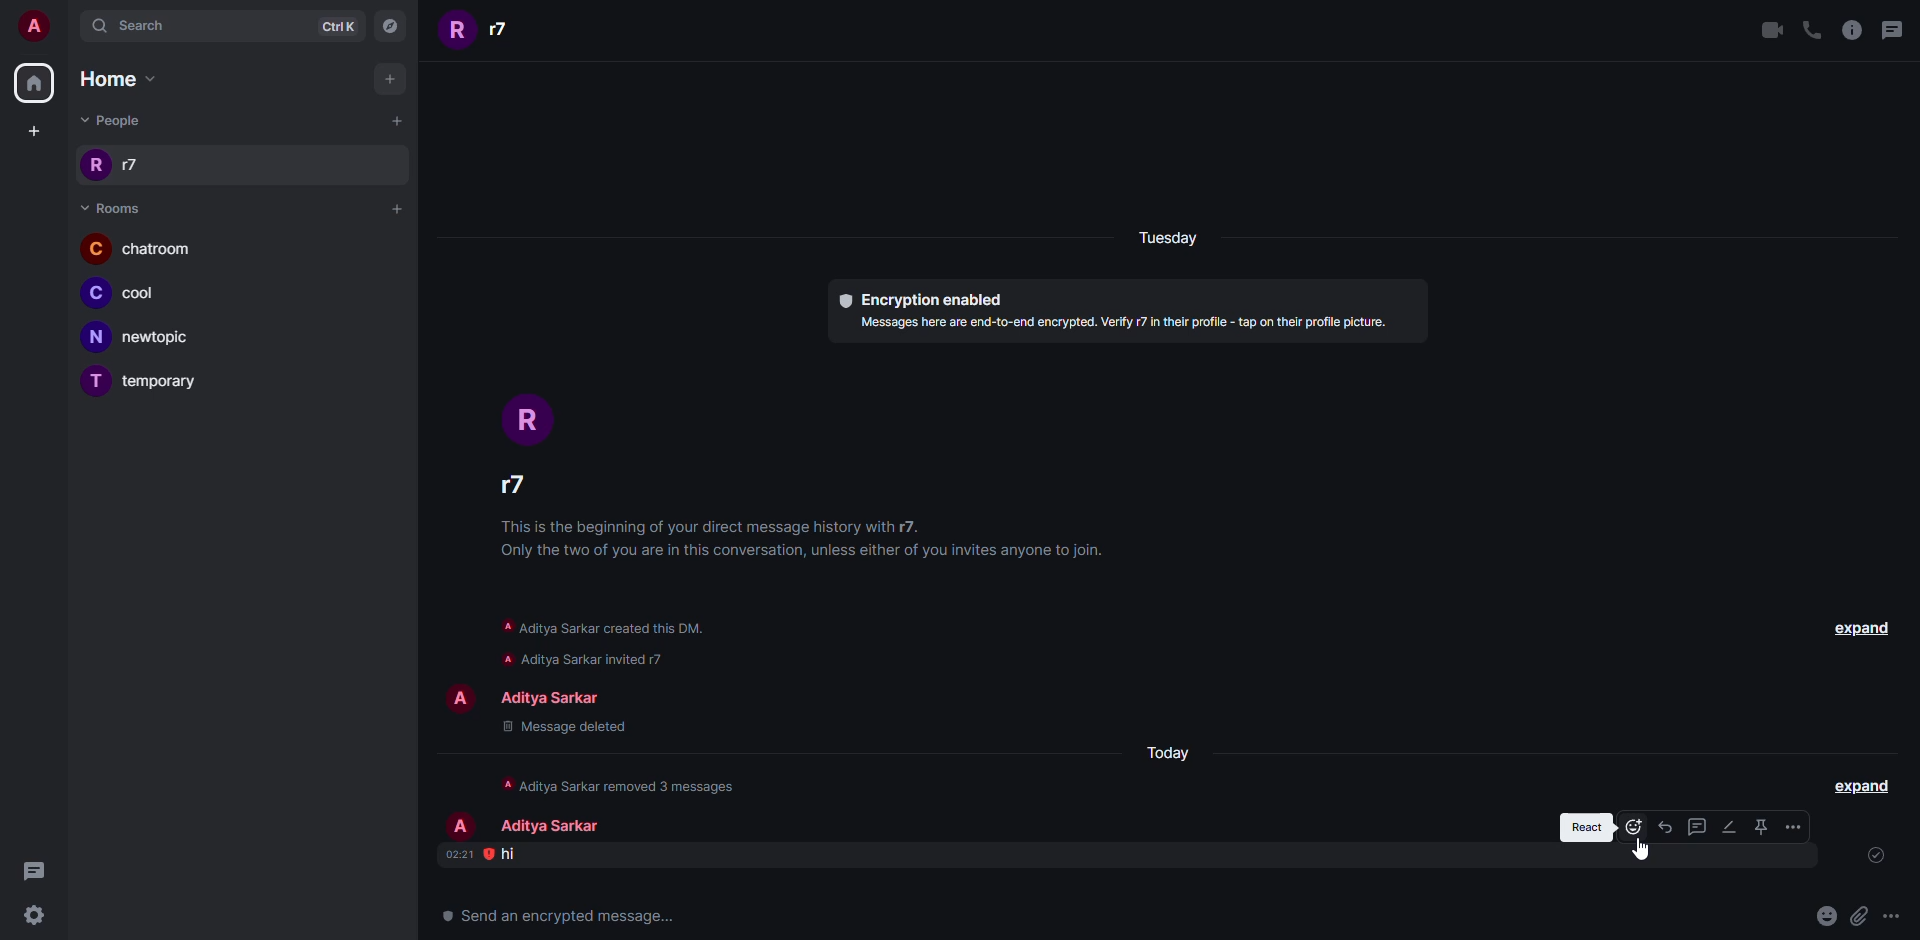 The height and width of the screenshot is (940, 1920). Describe the element at coordinates (1811, 29) in the screenshot. I see `voice call` at that location.